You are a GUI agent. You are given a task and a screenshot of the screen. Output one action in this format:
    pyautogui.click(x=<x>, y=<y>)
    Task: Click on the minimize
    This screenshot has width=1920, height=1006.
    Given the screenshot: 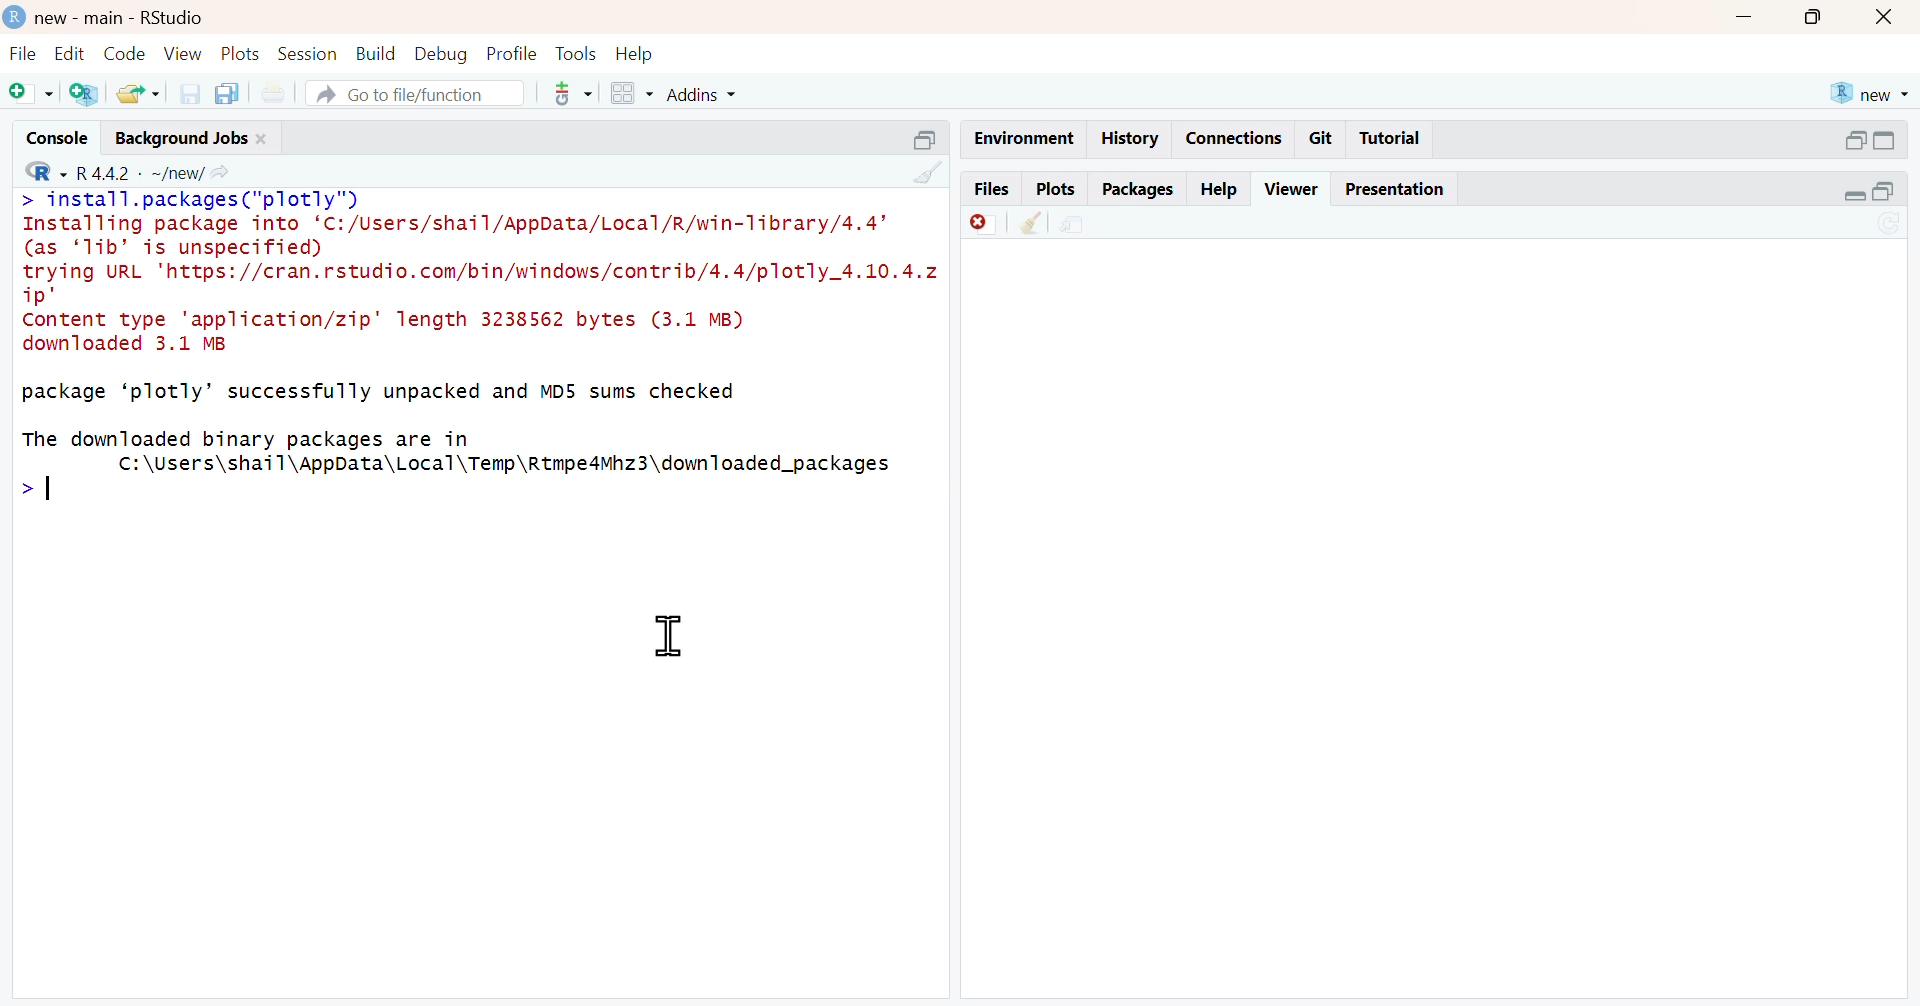 What is the action you would take?
    pyautogui.click(x=1853, y=138)
    